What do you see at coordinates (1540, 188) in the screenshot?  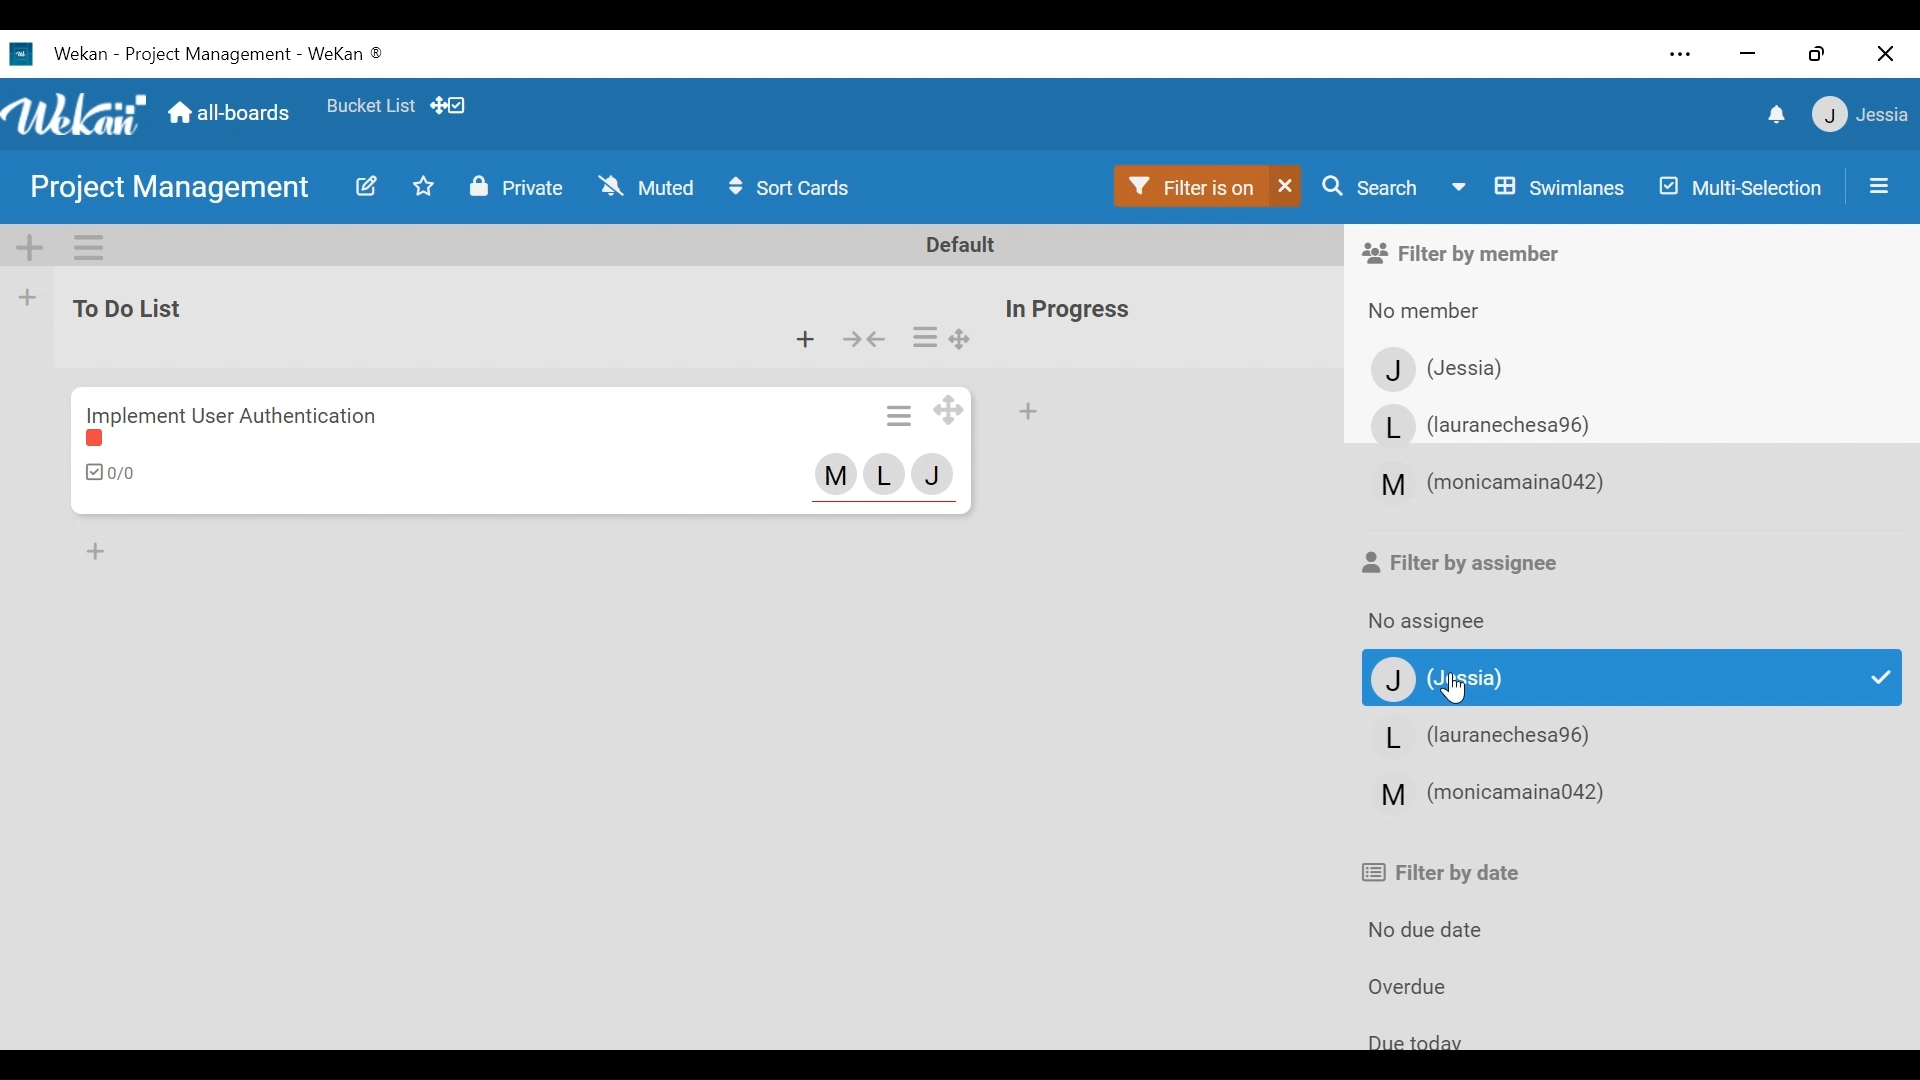 I see `Board View swimlanes` at bounding box center [1540, 188].